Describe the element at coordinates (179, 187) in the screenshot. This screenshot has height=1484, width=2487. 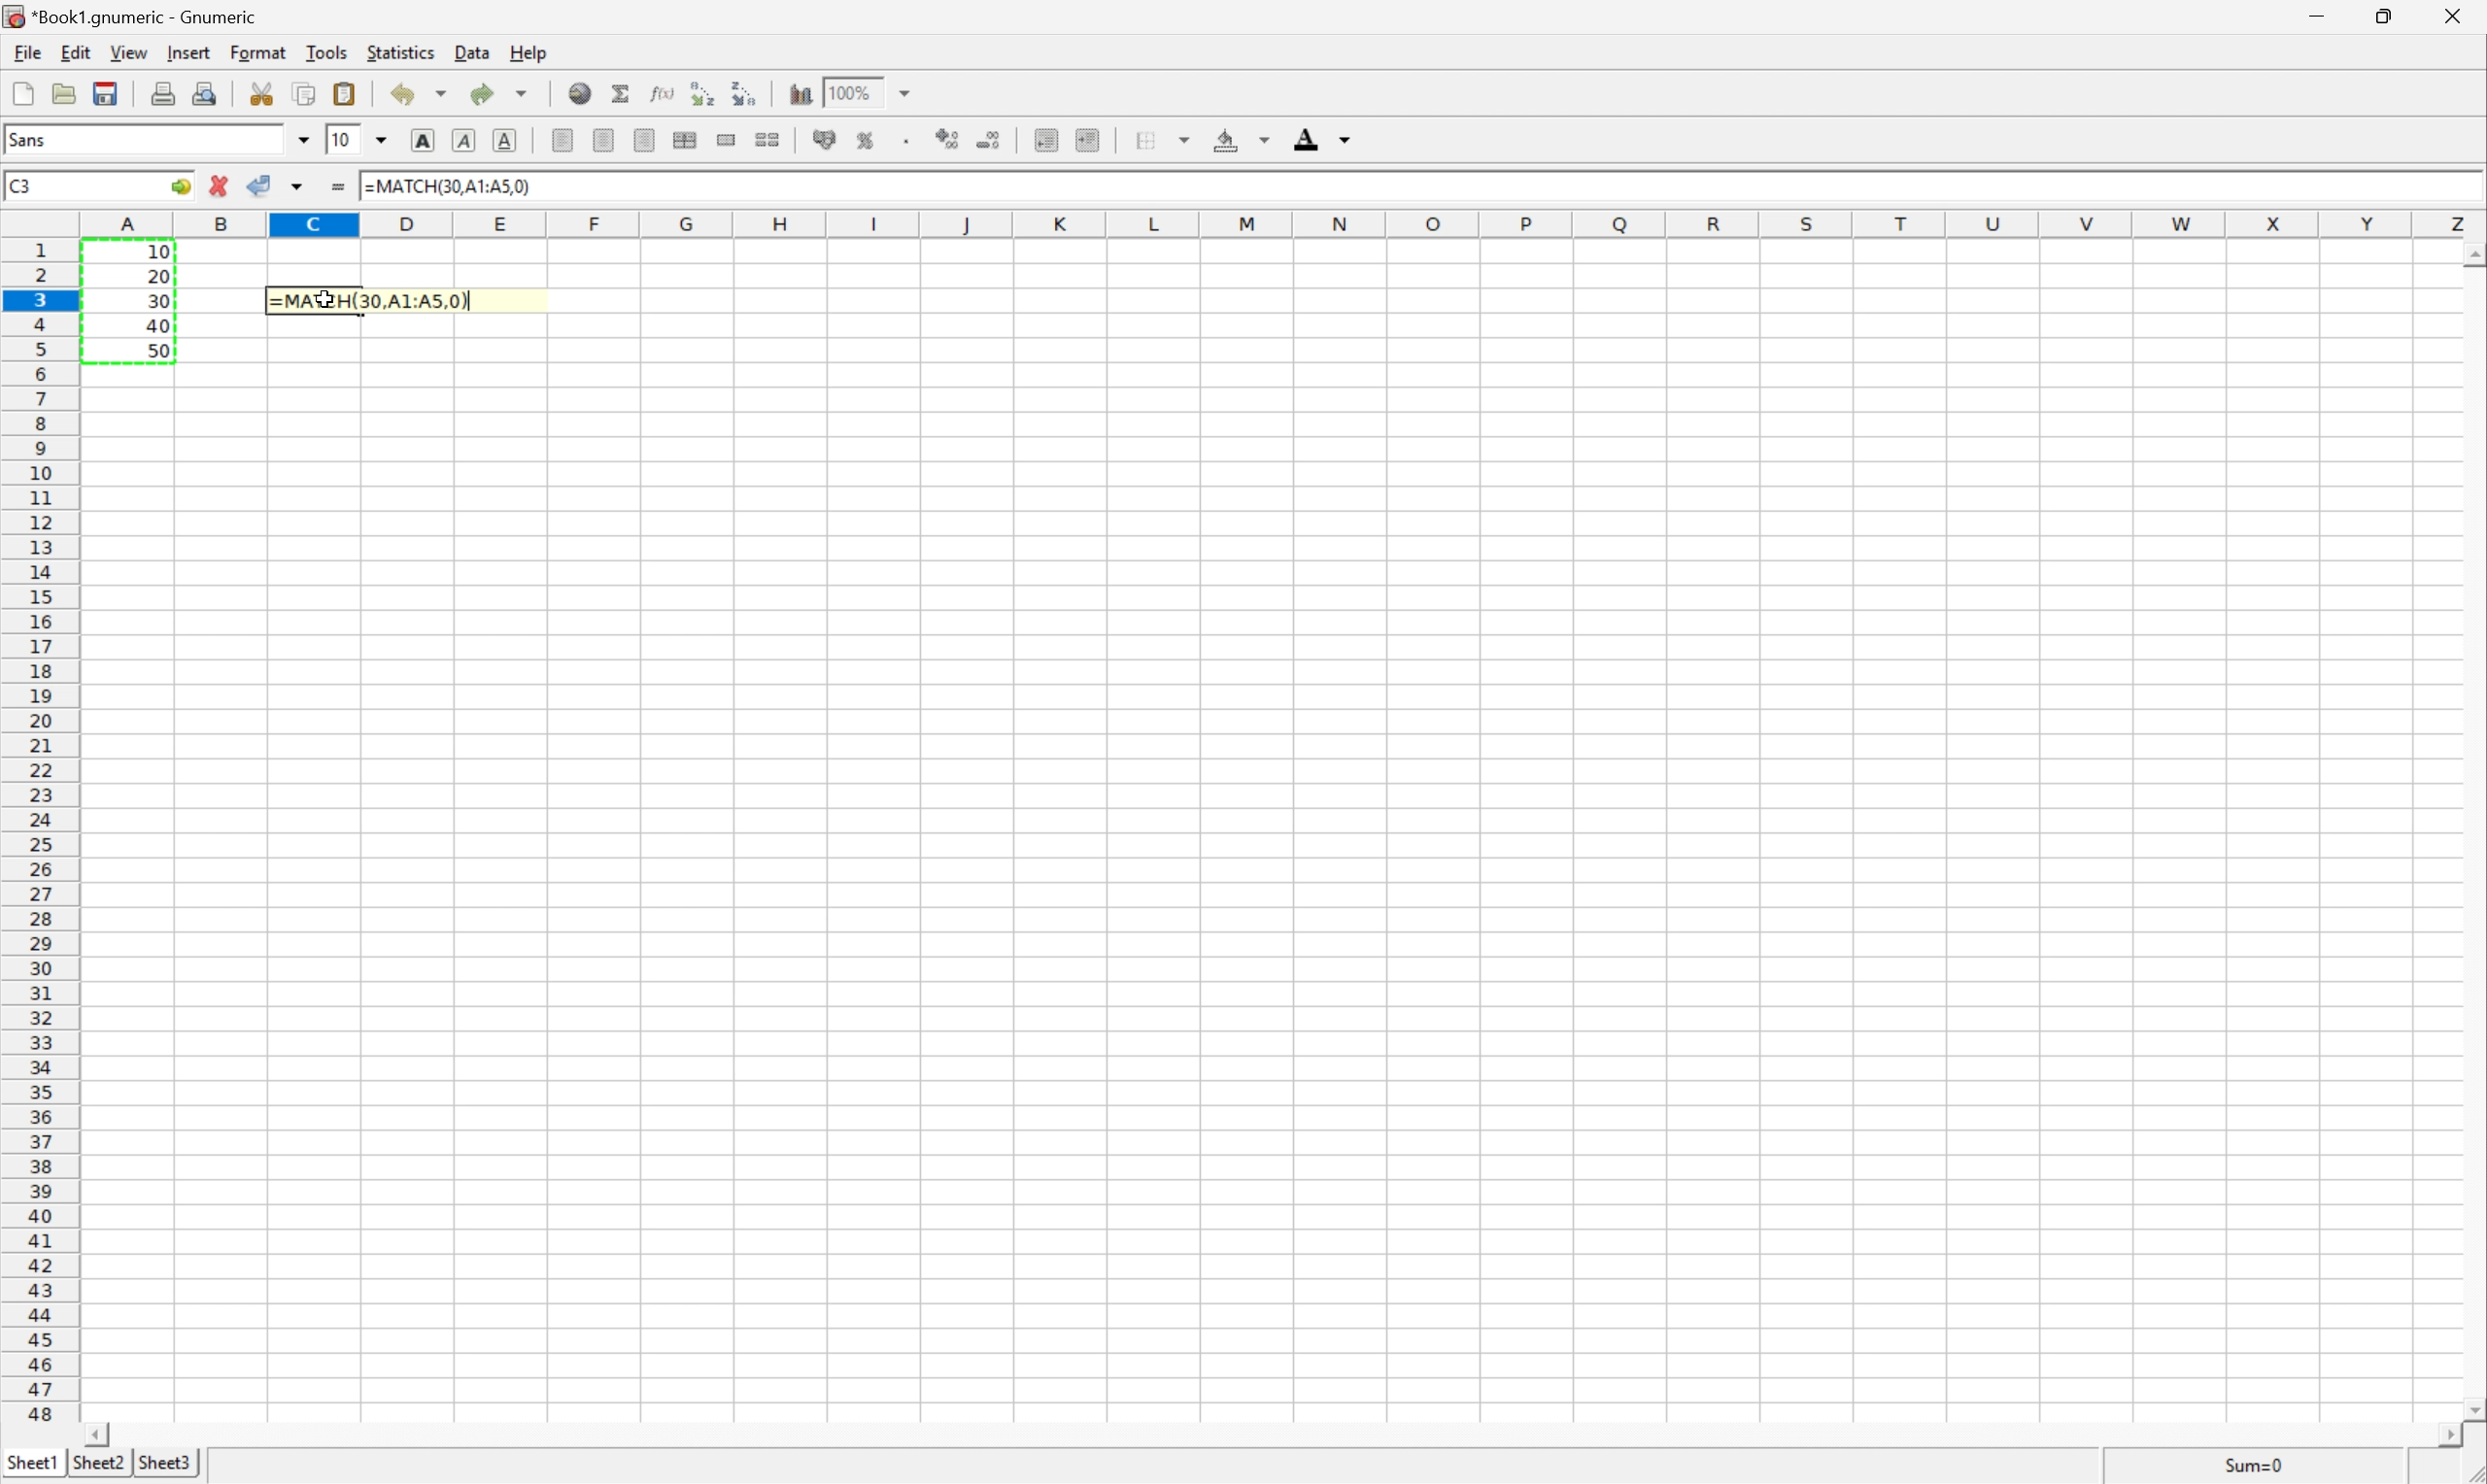
I see `Go to...` at that location.